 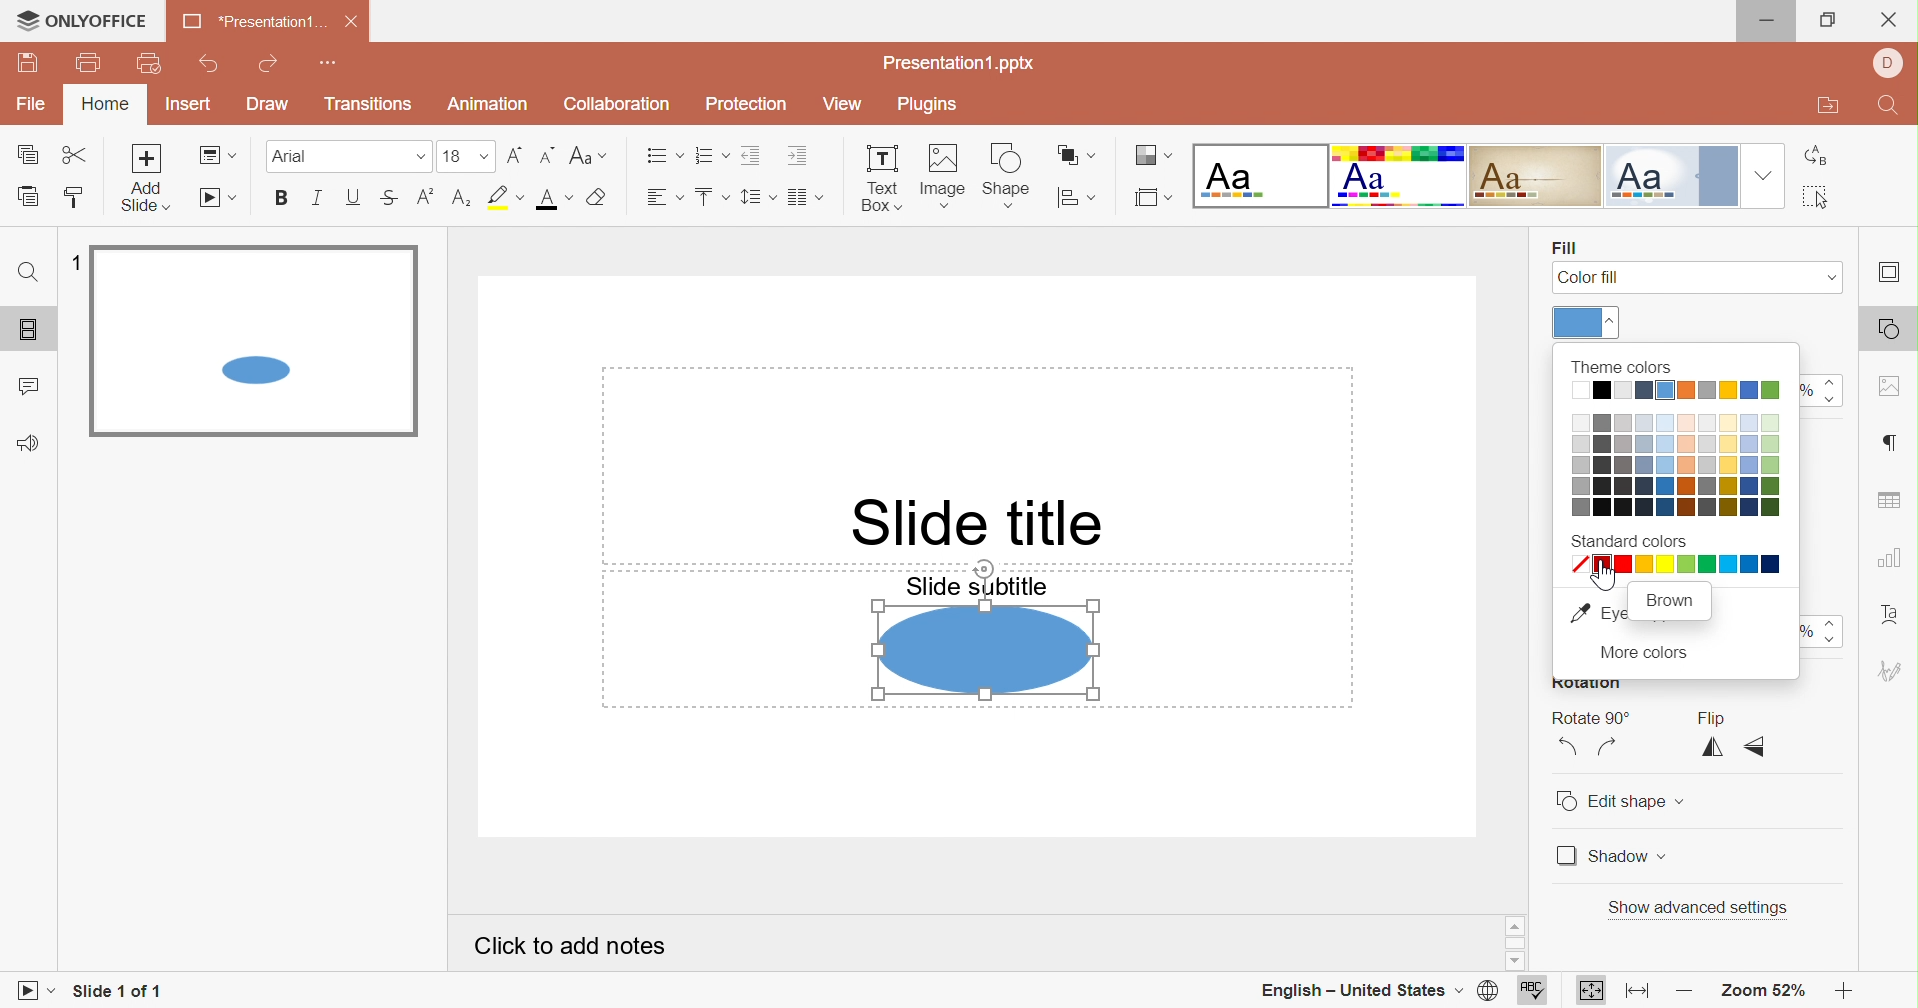 What do you see at coordinates (1711, 748) in the screenshot?
I see `Flip horizontally` at bounding box center [1711, 748].